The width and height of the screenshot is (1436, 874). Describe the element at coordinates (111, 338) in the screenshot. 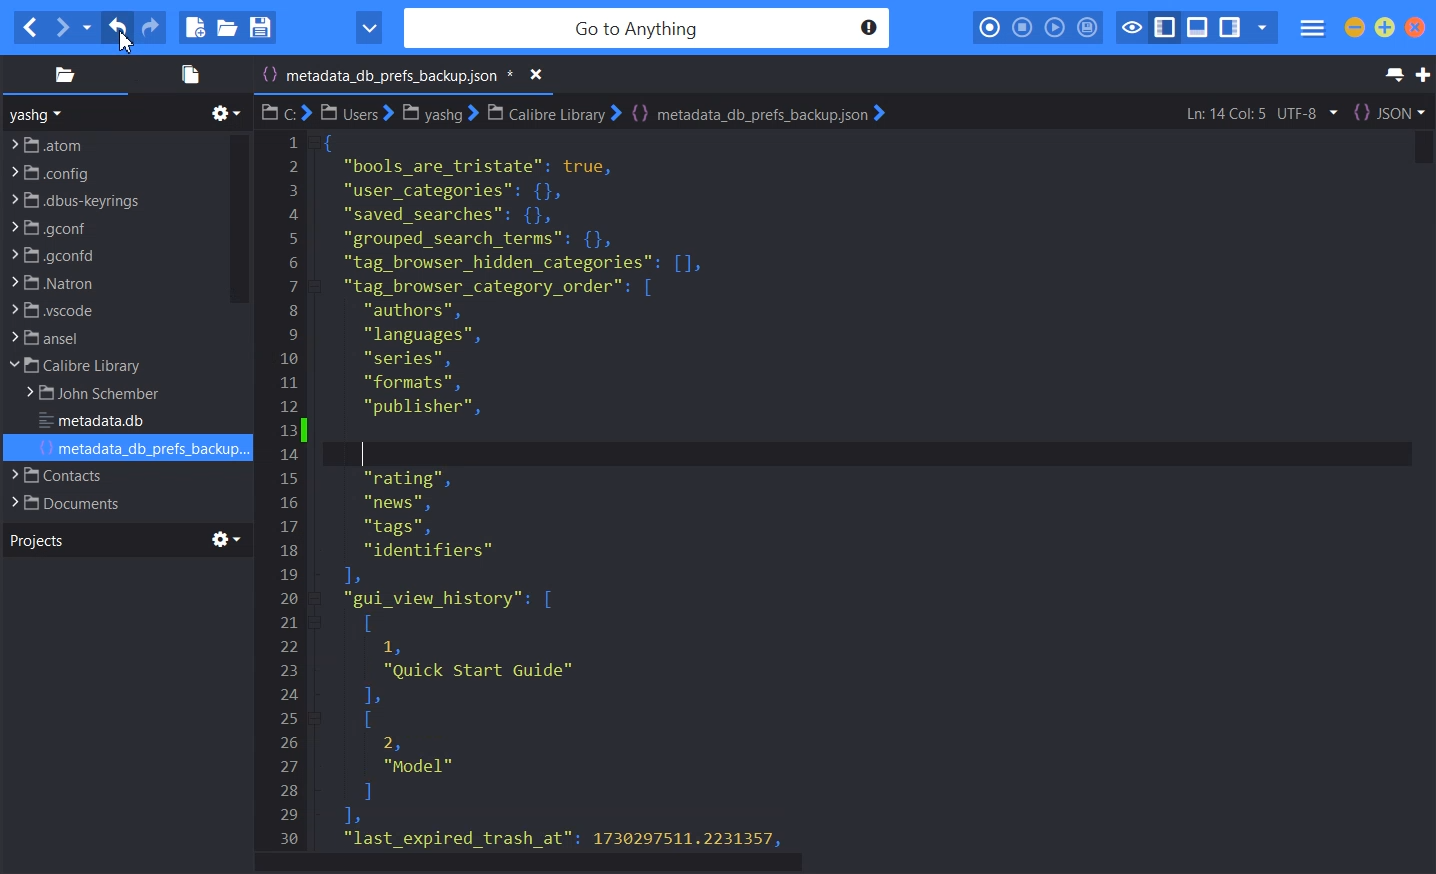

I see `File` at that location.